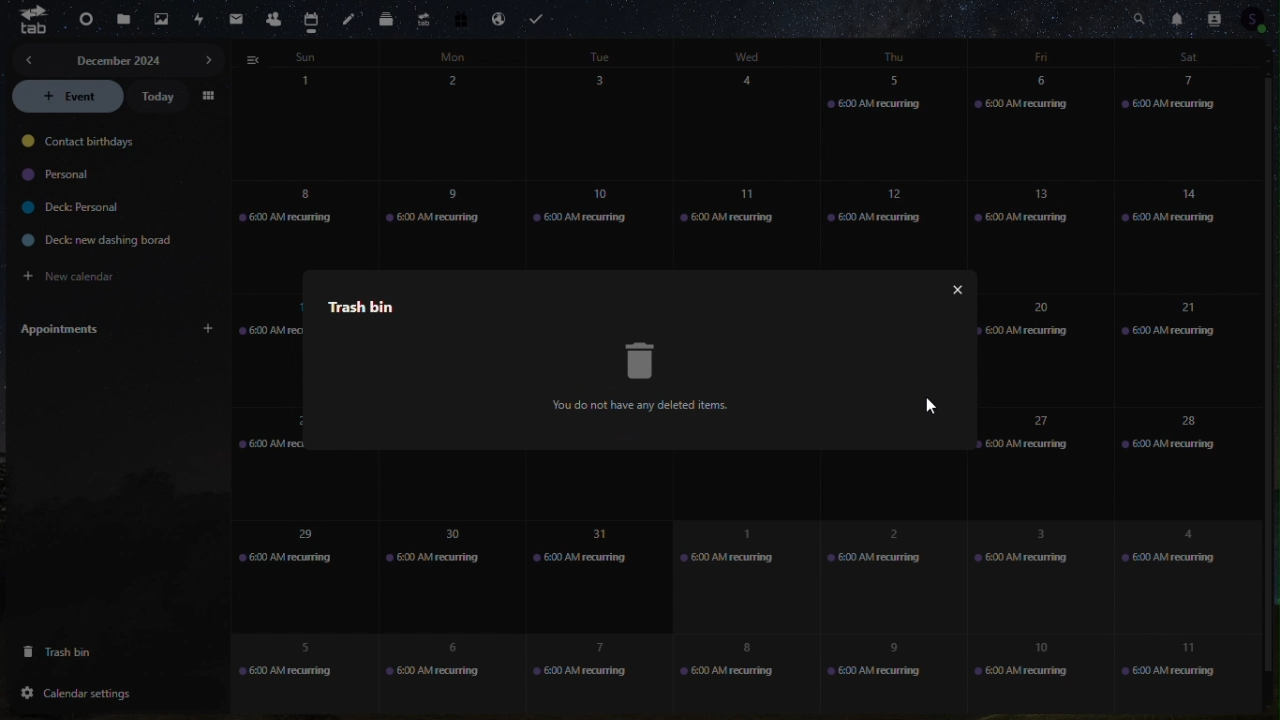  Describe the element at coordinates (598, 574) in the screenshot. I see `31` at that location.